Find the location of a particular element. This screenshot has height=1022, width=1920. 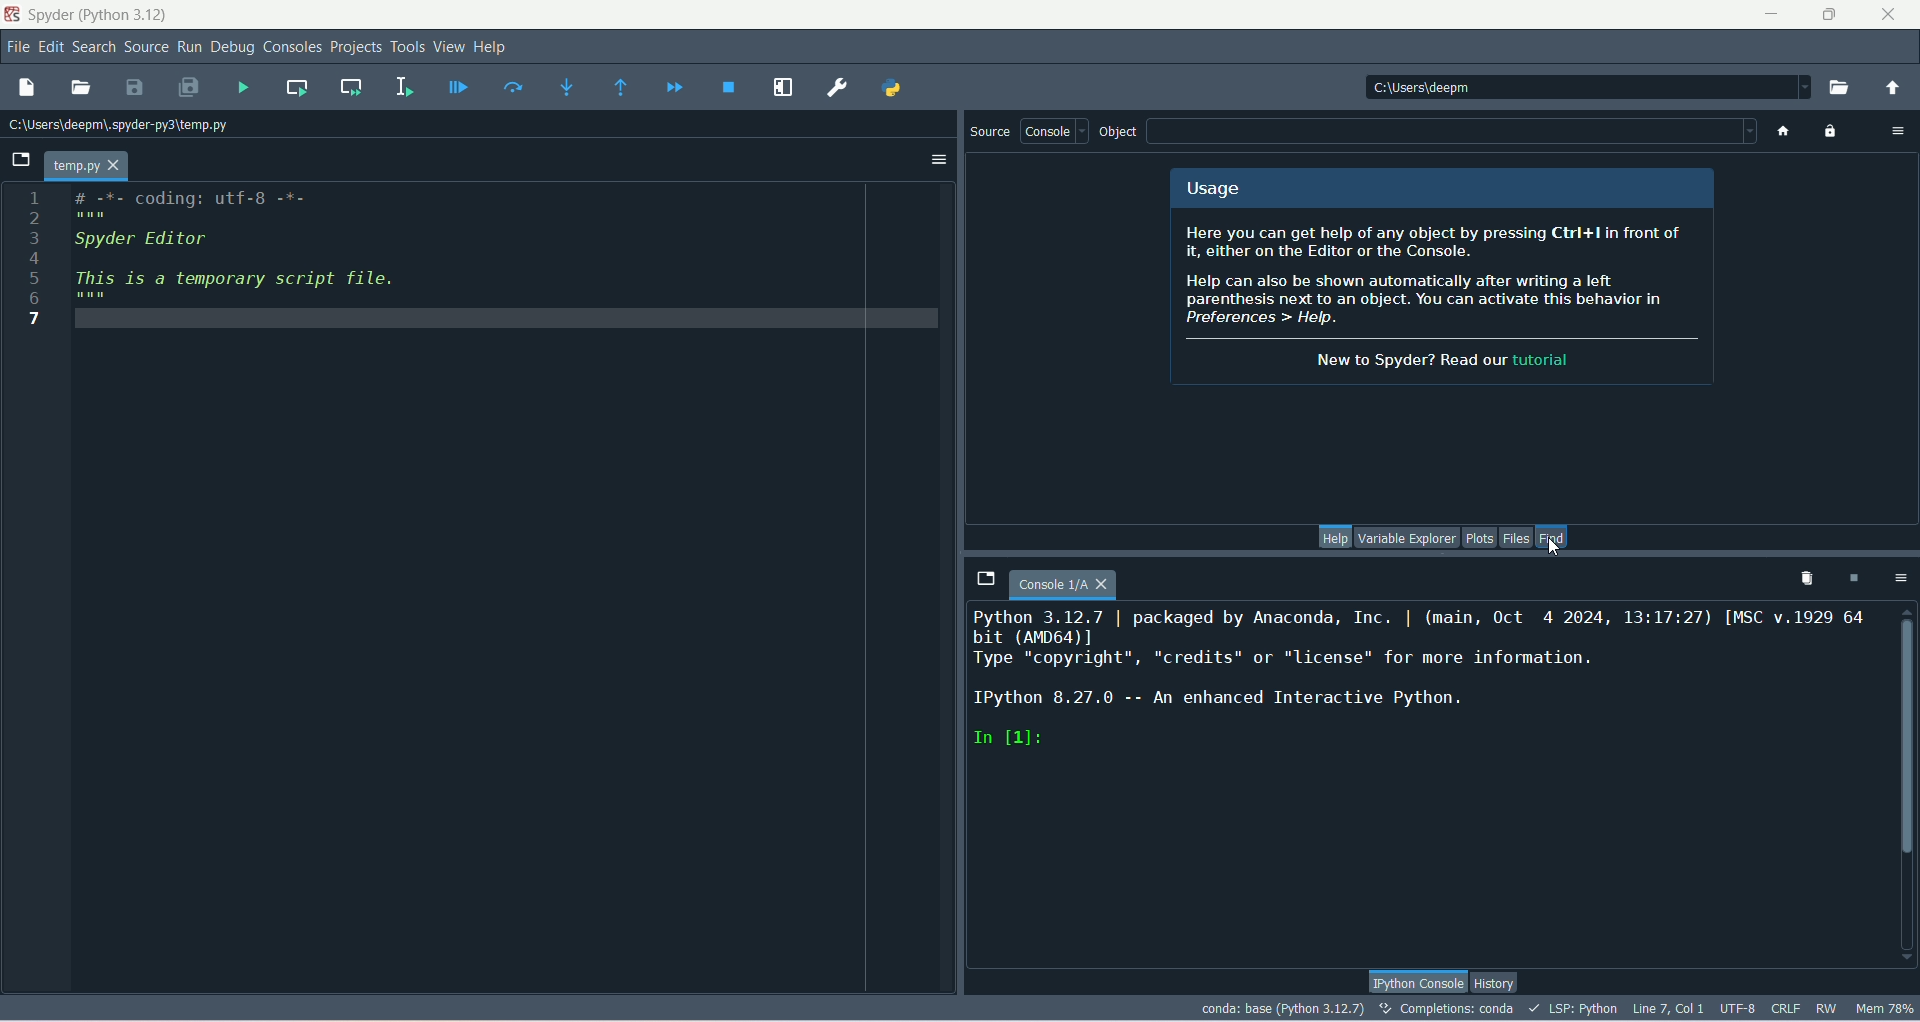

run selection is located at coordinates (406, 86).